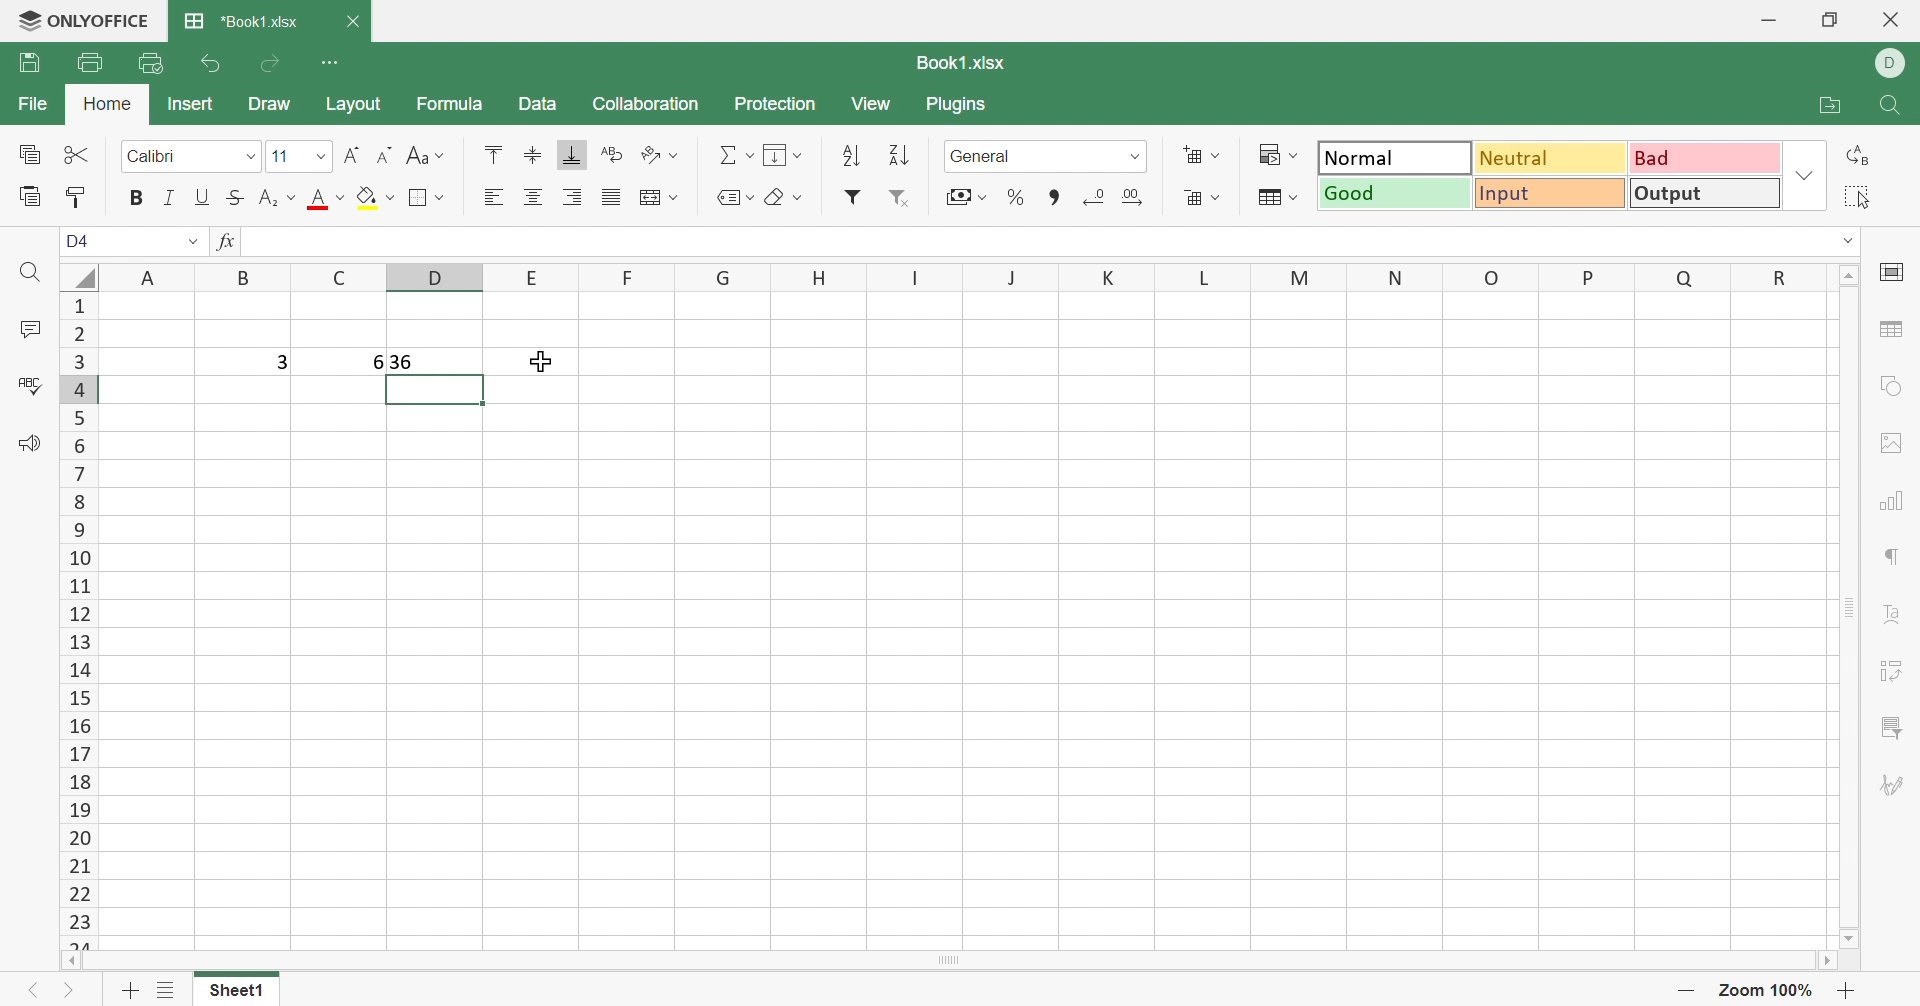  What do you see at coordinates (895, 195) in the screenshot?
I see `Remove filter` at bounding box center [895, 195].